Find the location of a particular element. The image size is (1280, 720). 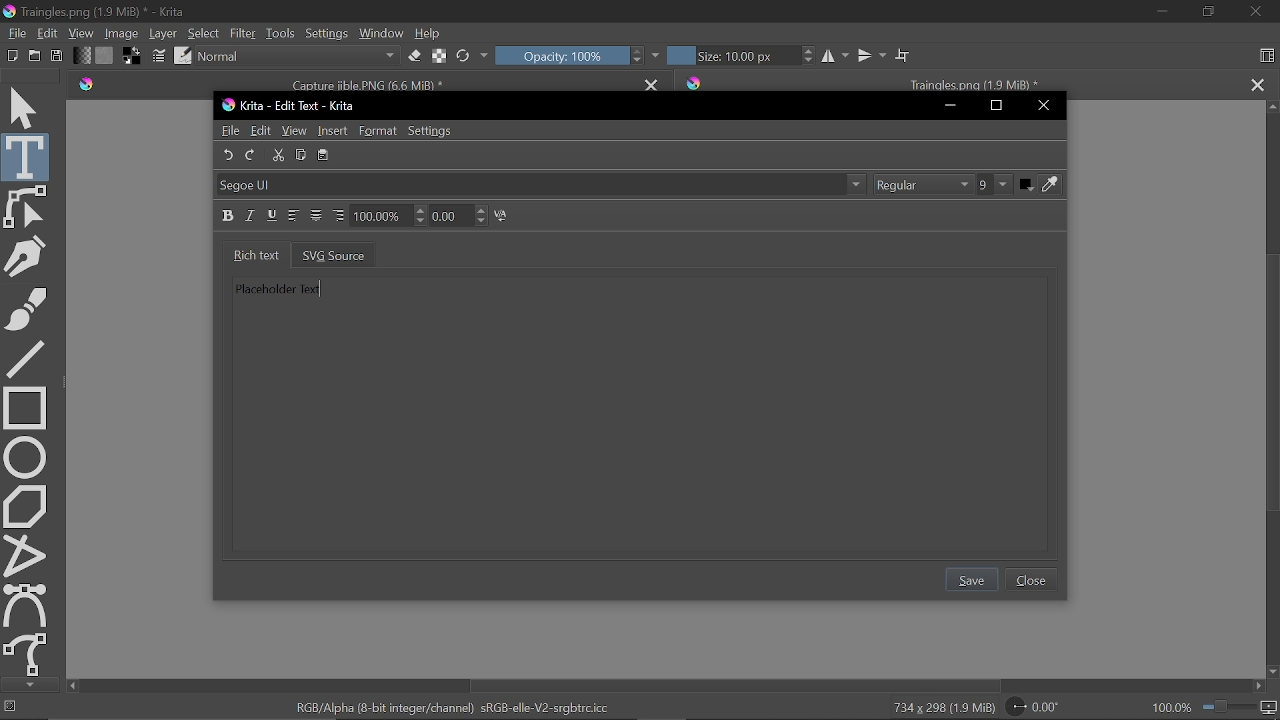

Format is located at coordinates (380, 130).